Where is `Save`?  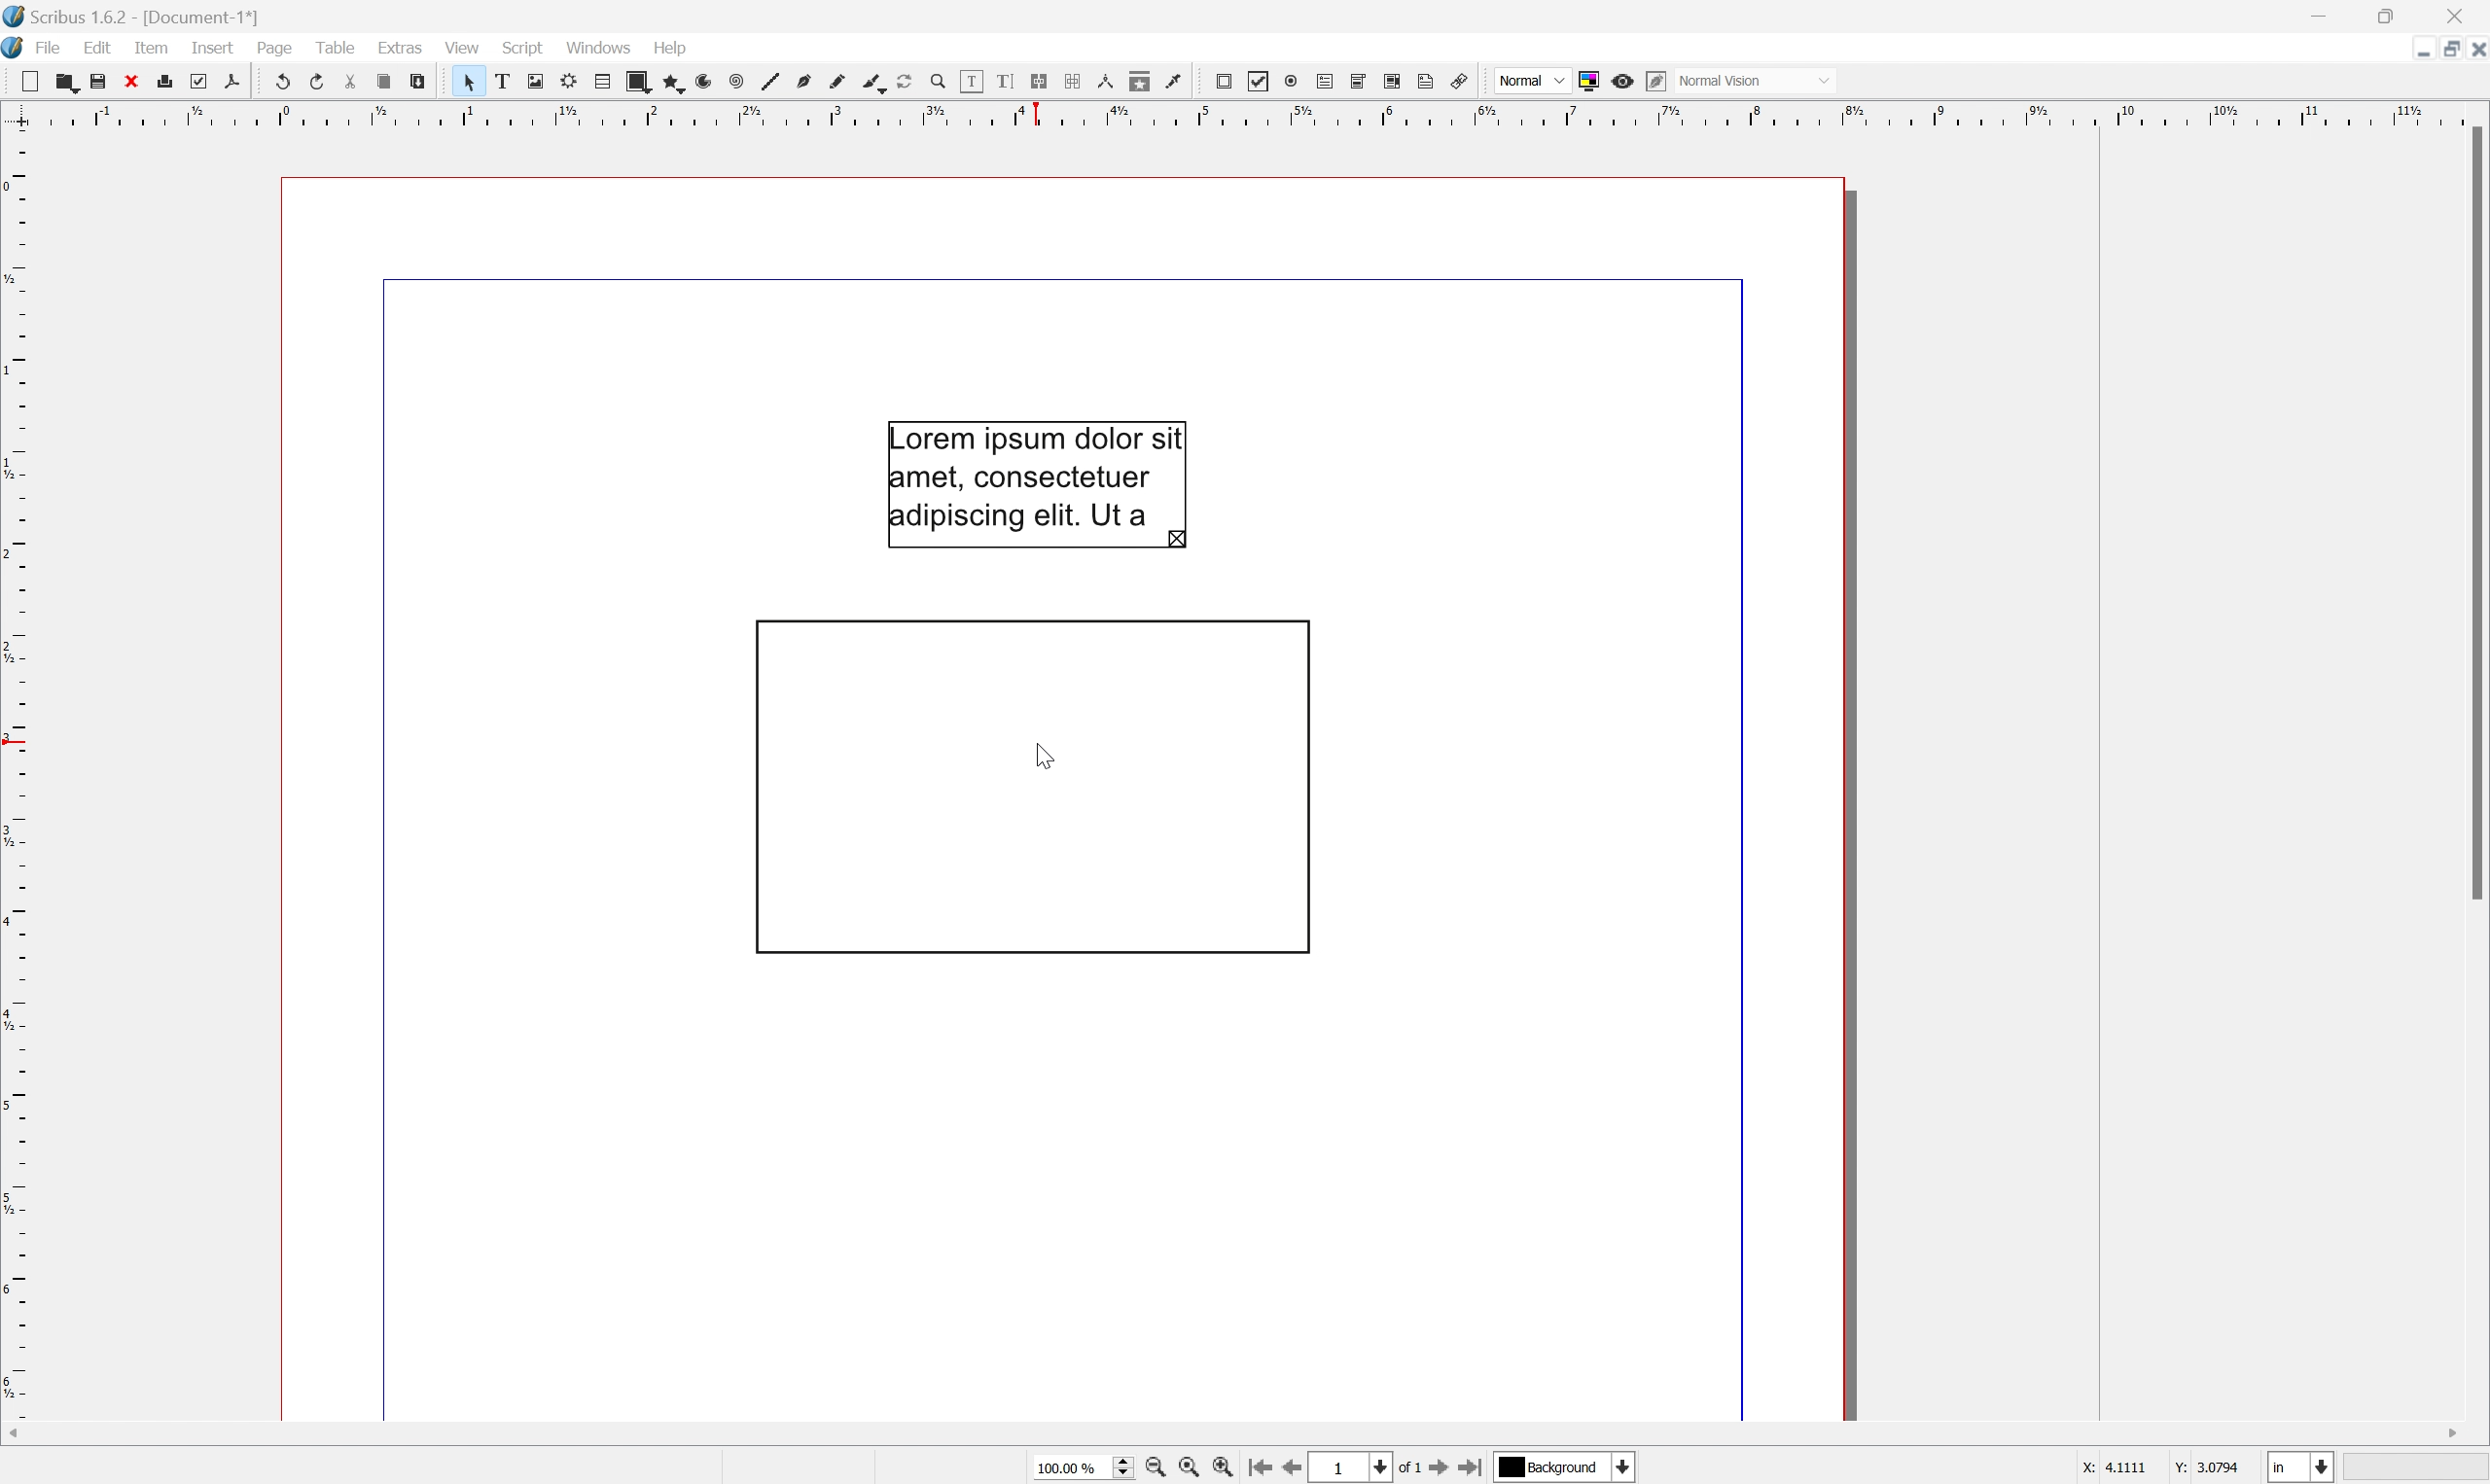
Save is located at coordinates (95, 83).